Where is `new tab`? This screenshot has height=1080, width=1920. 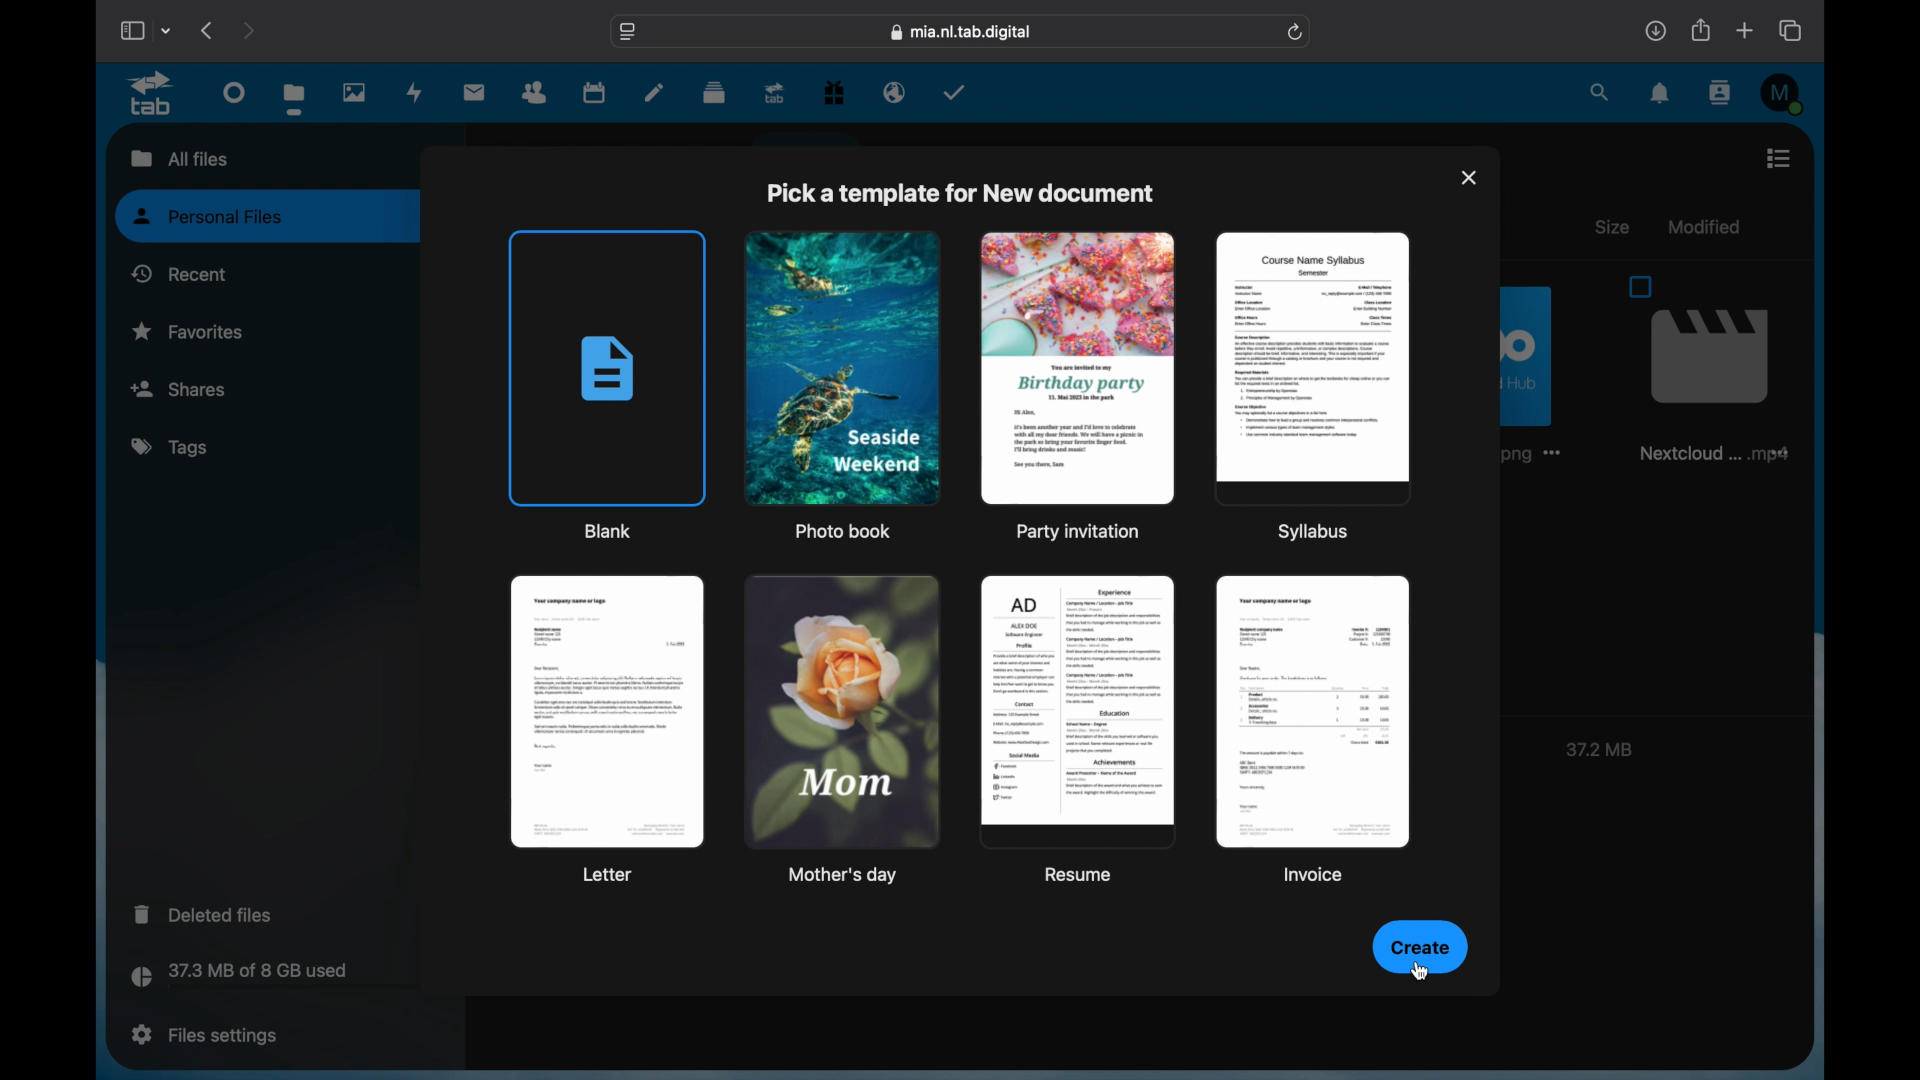
new tab is located at coordinates (1745, 30).